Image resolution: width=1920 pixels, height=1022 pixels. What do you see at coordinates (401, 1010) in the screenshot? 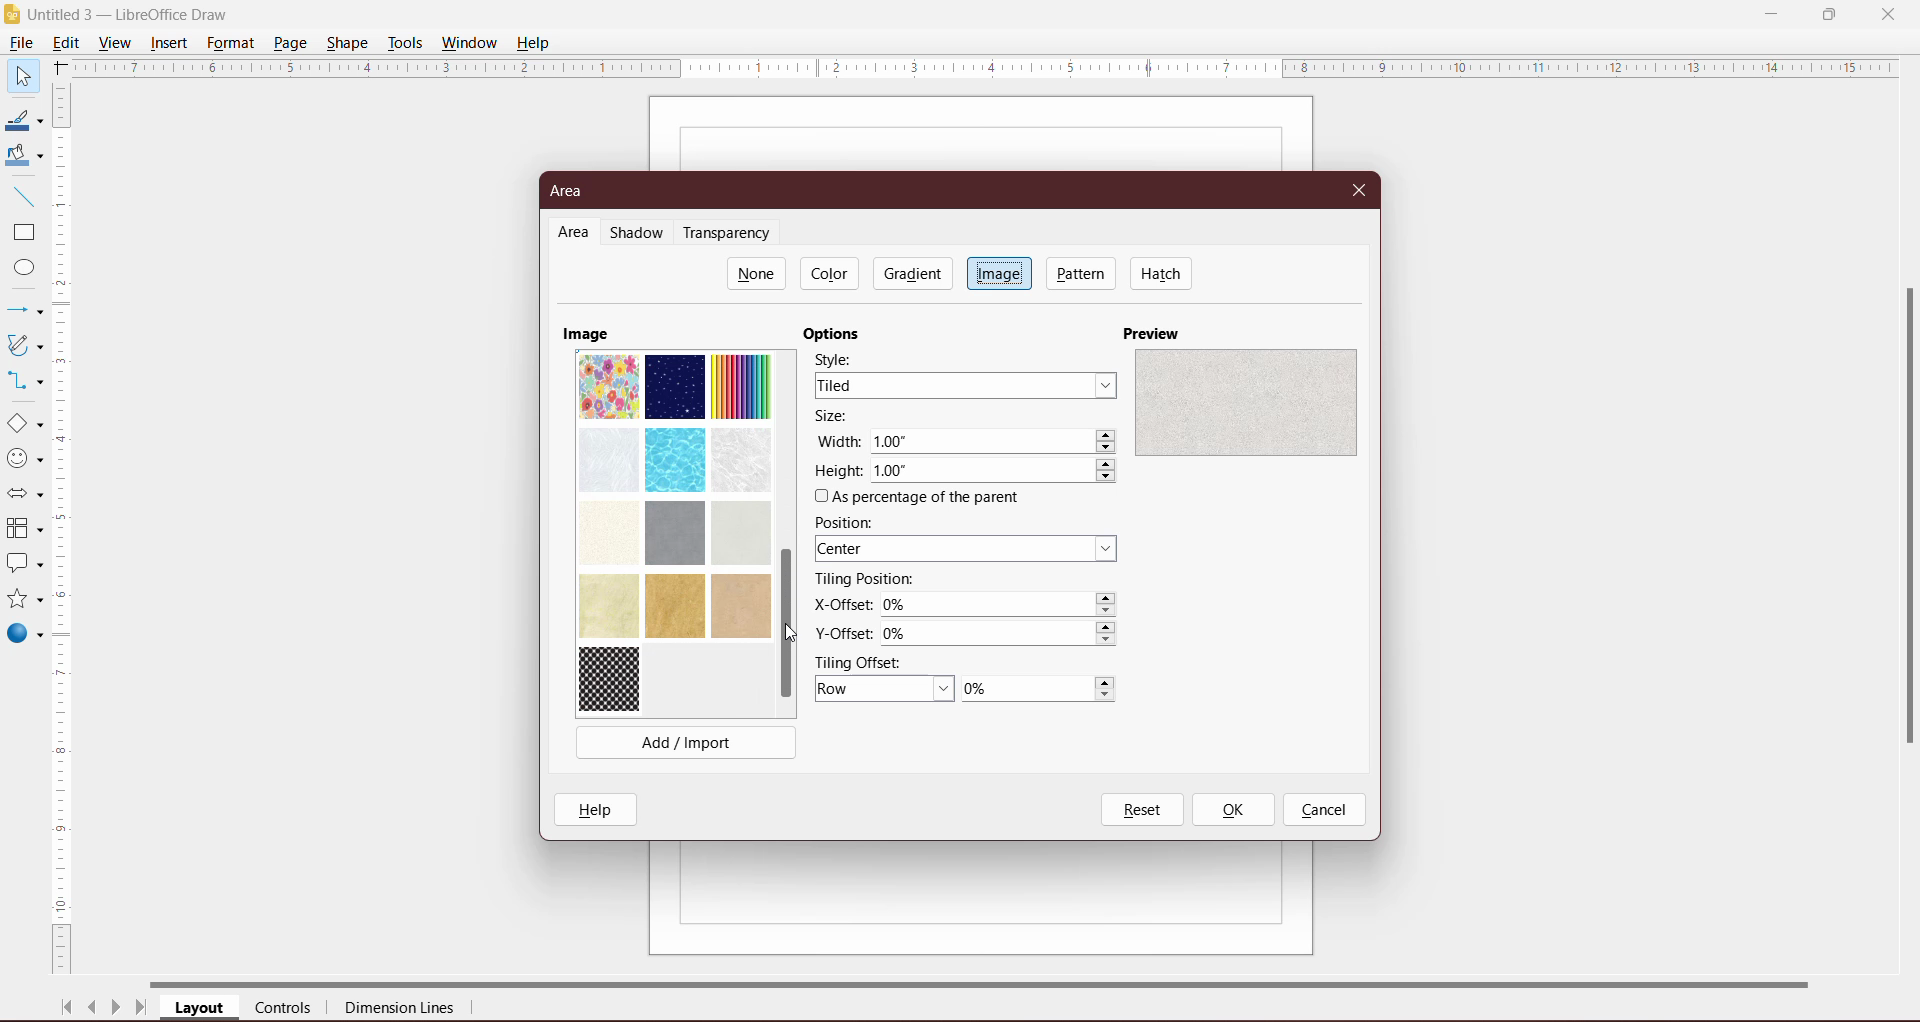
I see `Dimension Lines` at bounding box center [401, 1010].